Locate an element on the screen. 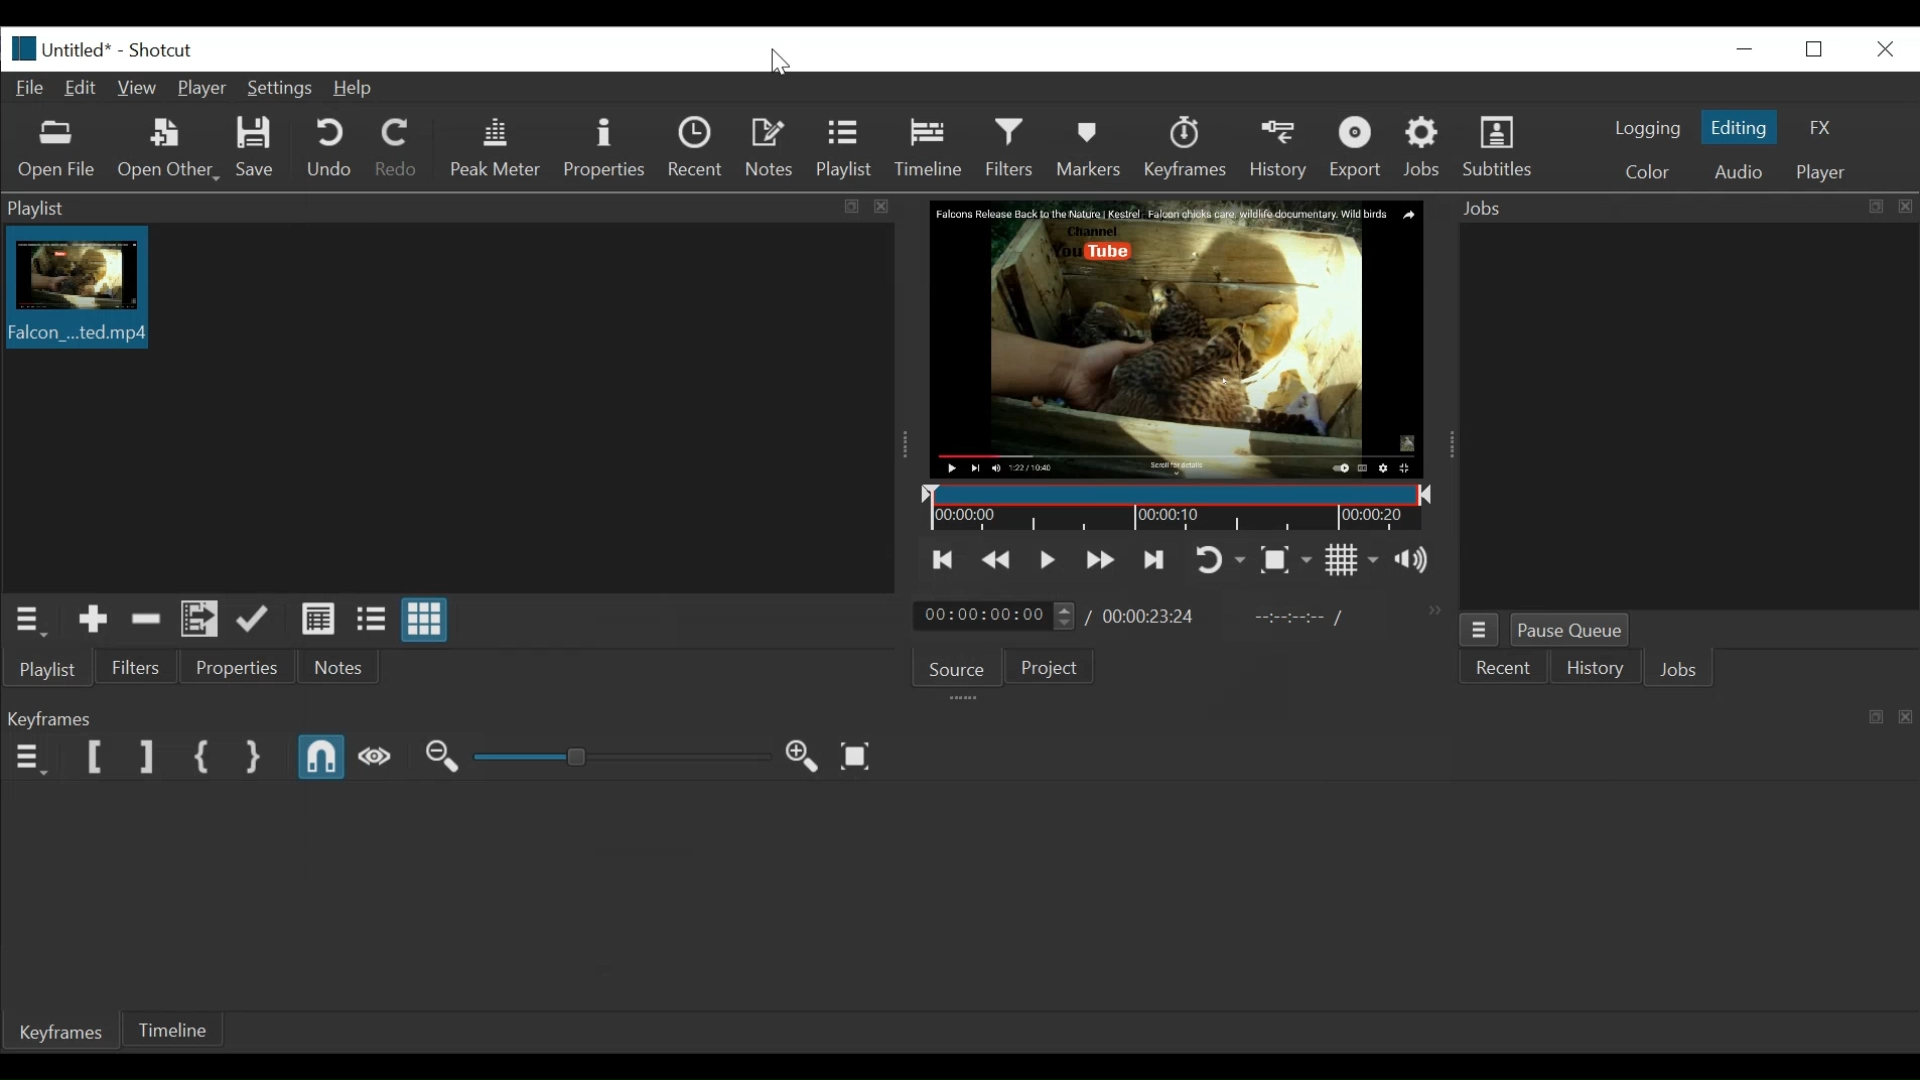 The width and height of the screenshot is (1920, 1080). Jobs panel is located at coordinates (1677, 416).